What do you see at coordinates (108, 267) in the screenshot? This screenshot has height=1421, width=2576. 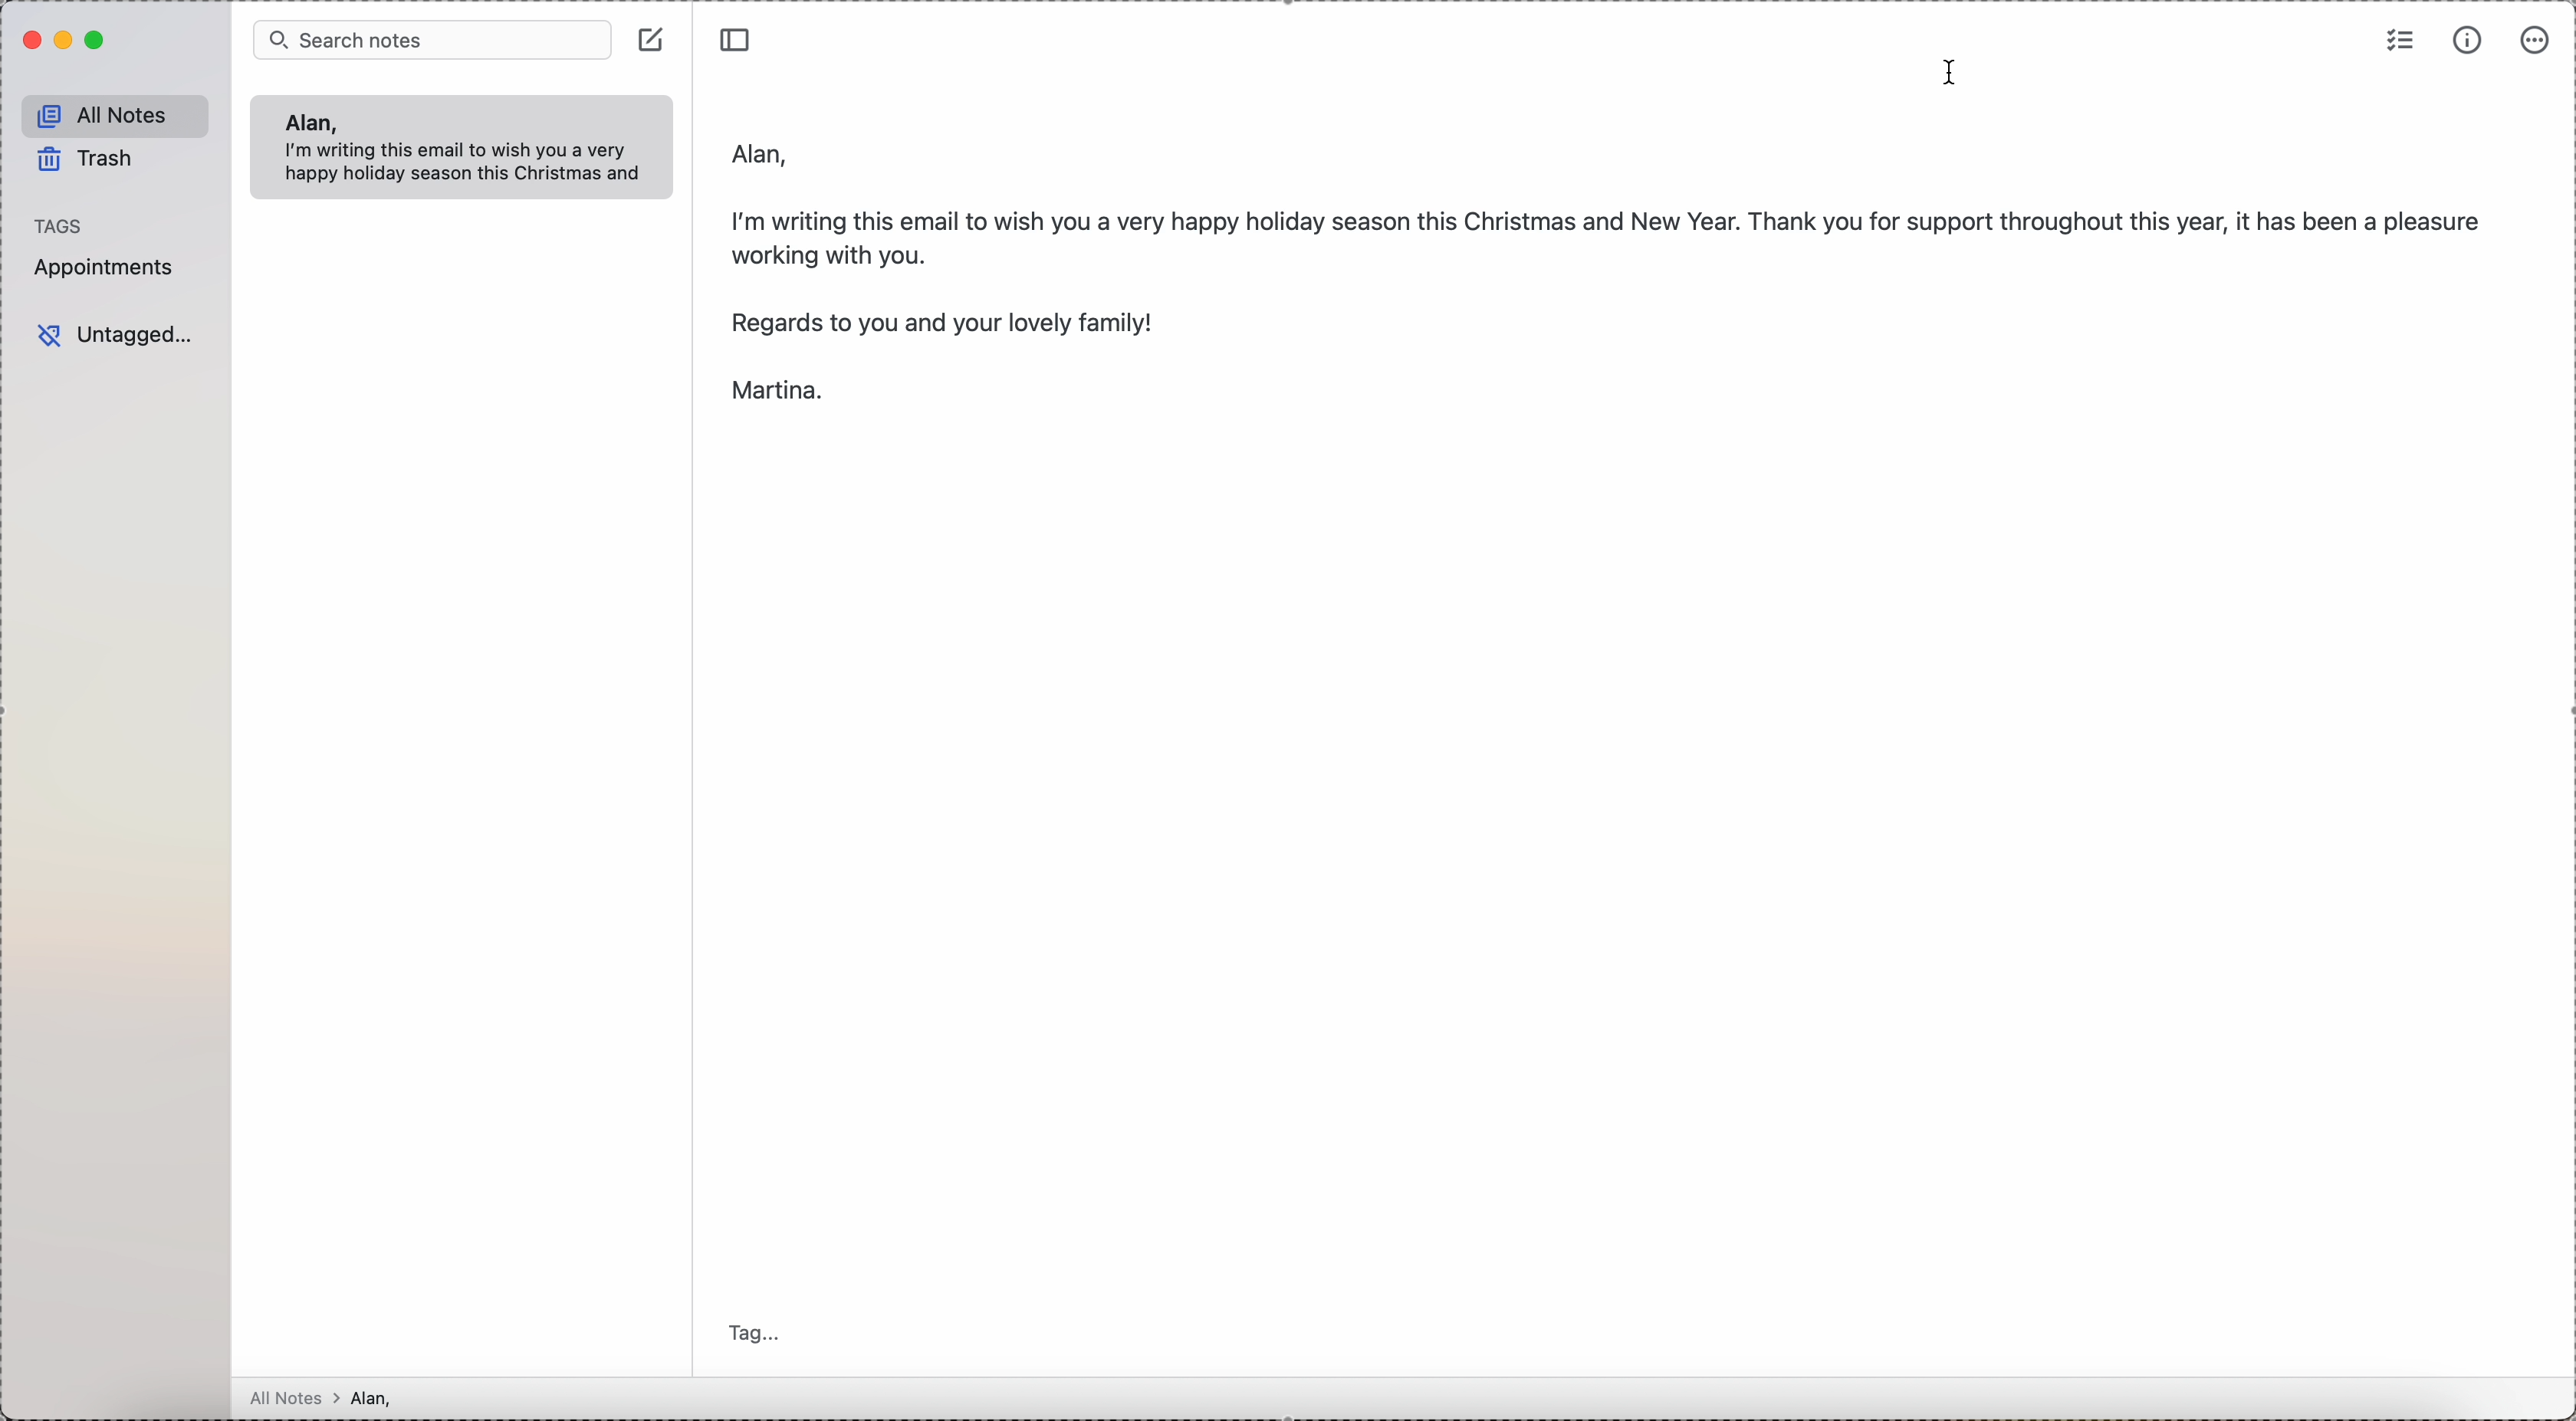 I see `appointments` at bounding box center [108, 267].